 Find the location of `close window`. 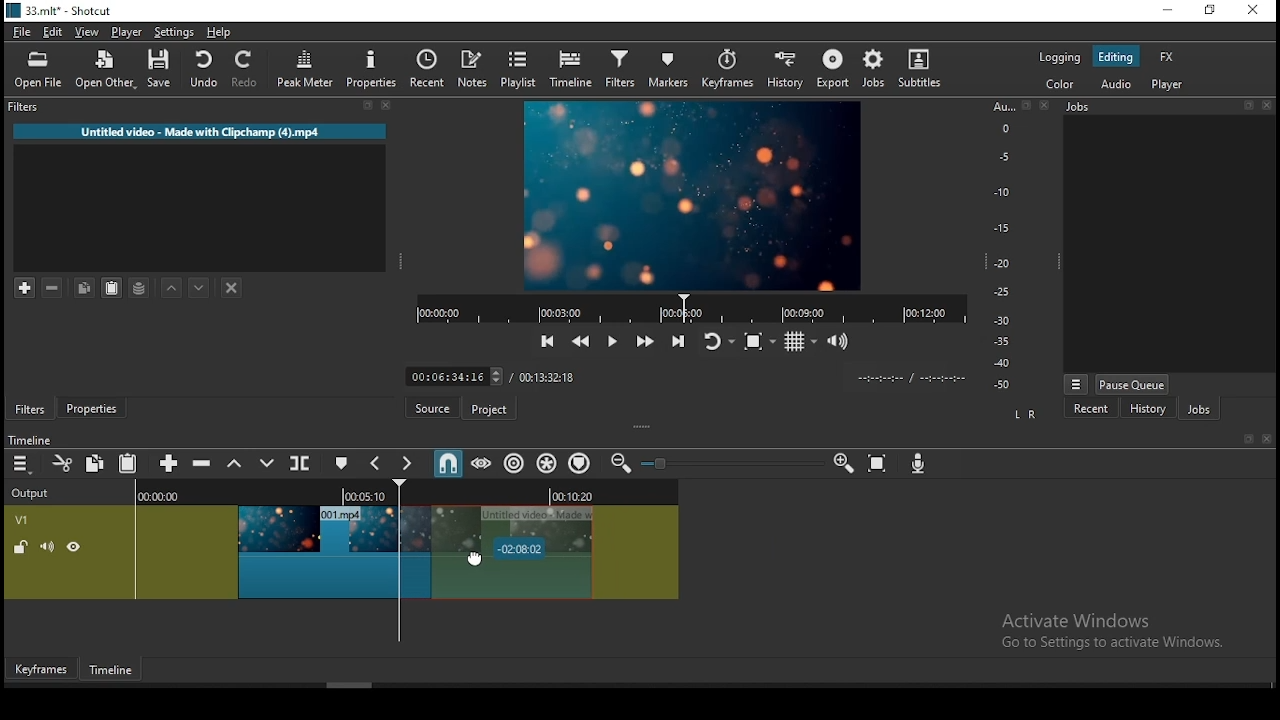

close window is located at coordinates (1252, 11).